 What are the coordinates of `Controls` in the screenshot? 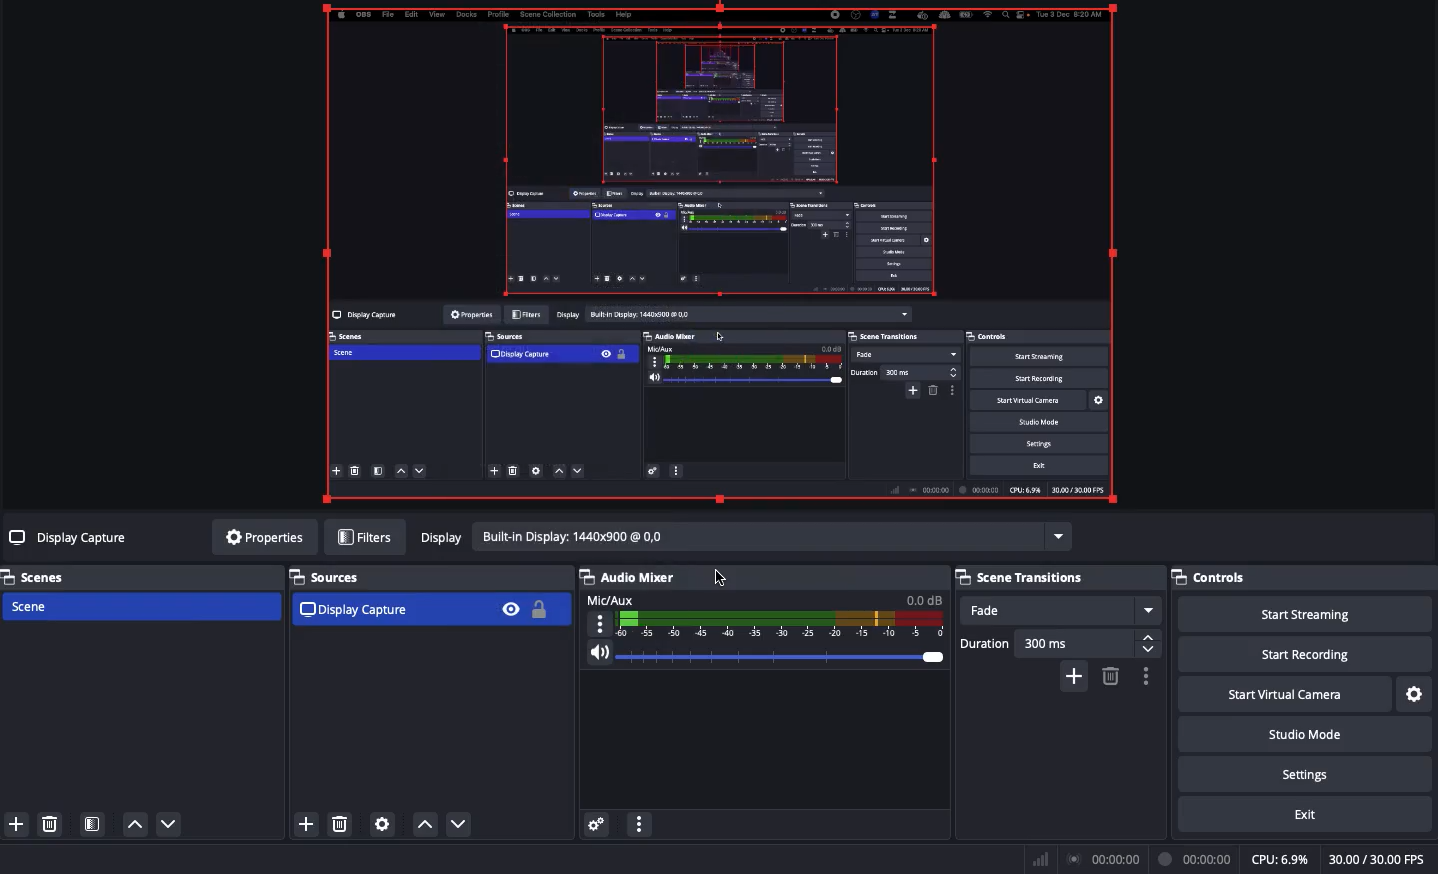 It's located at (1213, 574).